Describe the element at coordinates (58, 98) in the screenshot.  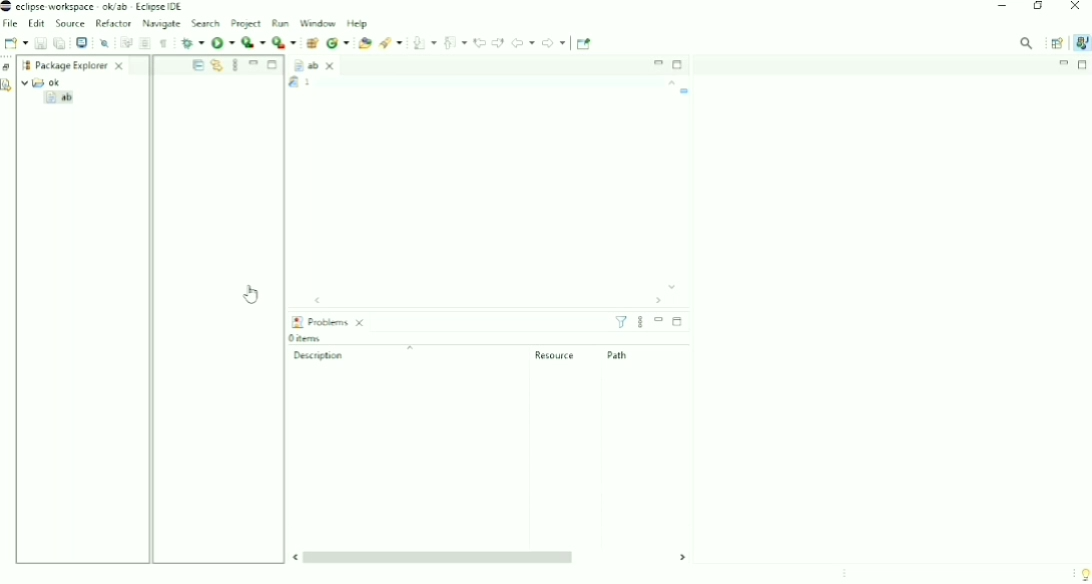
I see `ab` at that location.